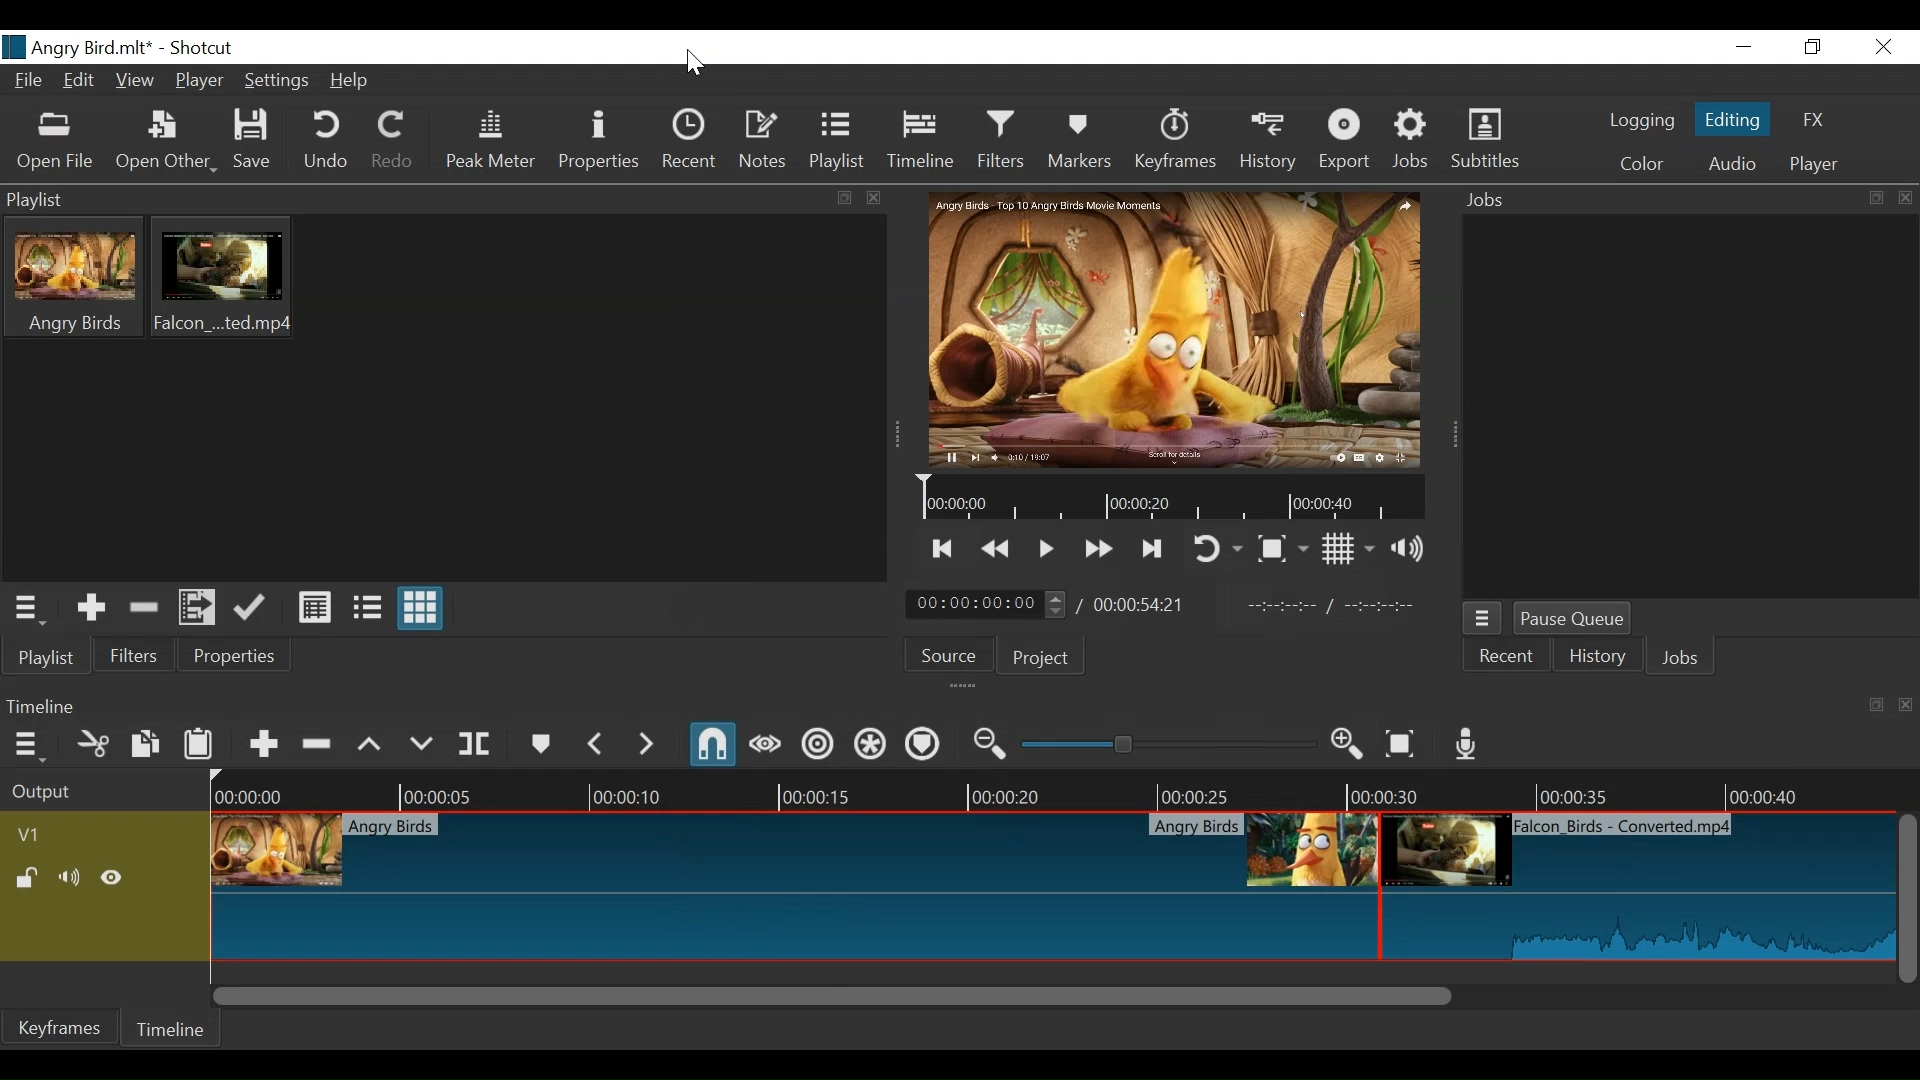  What do you see at coordinates (645, 745) in the screenshot?
I see `Next Marker` at bounding box center [645, 745].